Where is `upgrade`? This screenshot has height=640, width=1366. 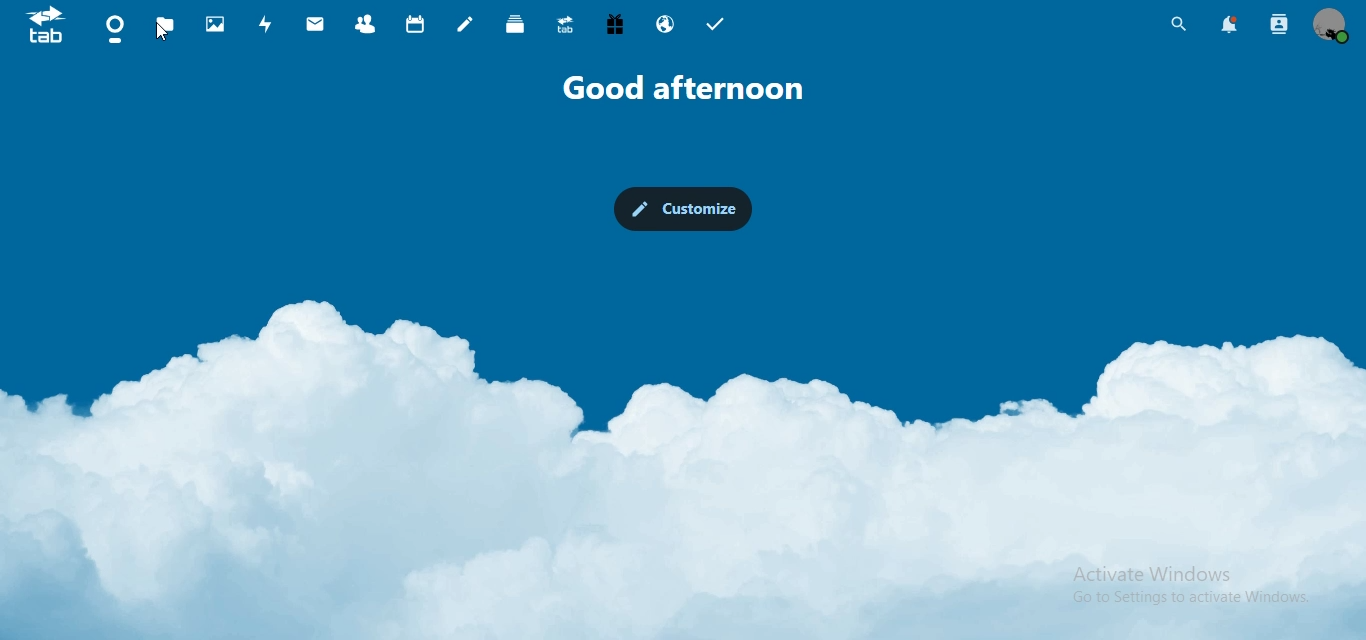
upgrade is located at coordinates (567, 24).